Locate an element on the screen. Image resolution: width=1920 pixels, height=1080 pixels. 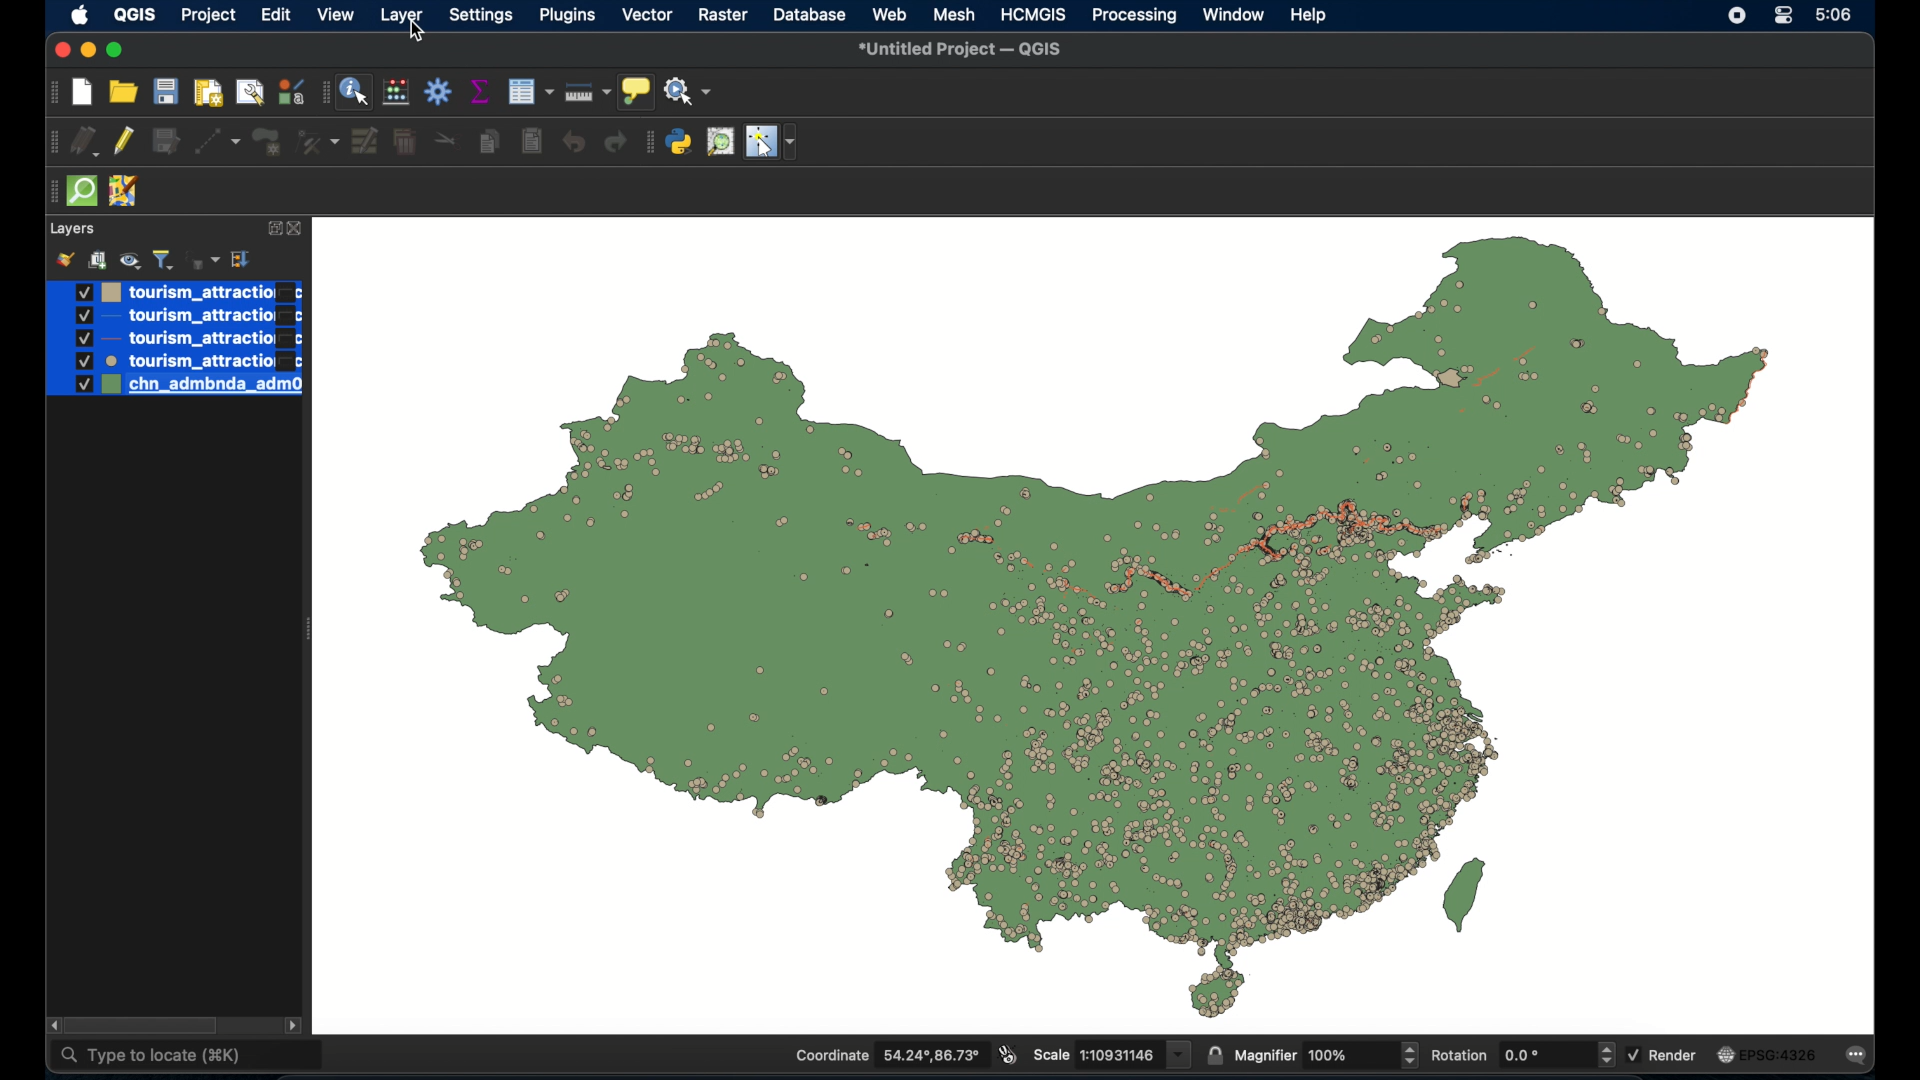
control center is located at coordinates (1787, 17).